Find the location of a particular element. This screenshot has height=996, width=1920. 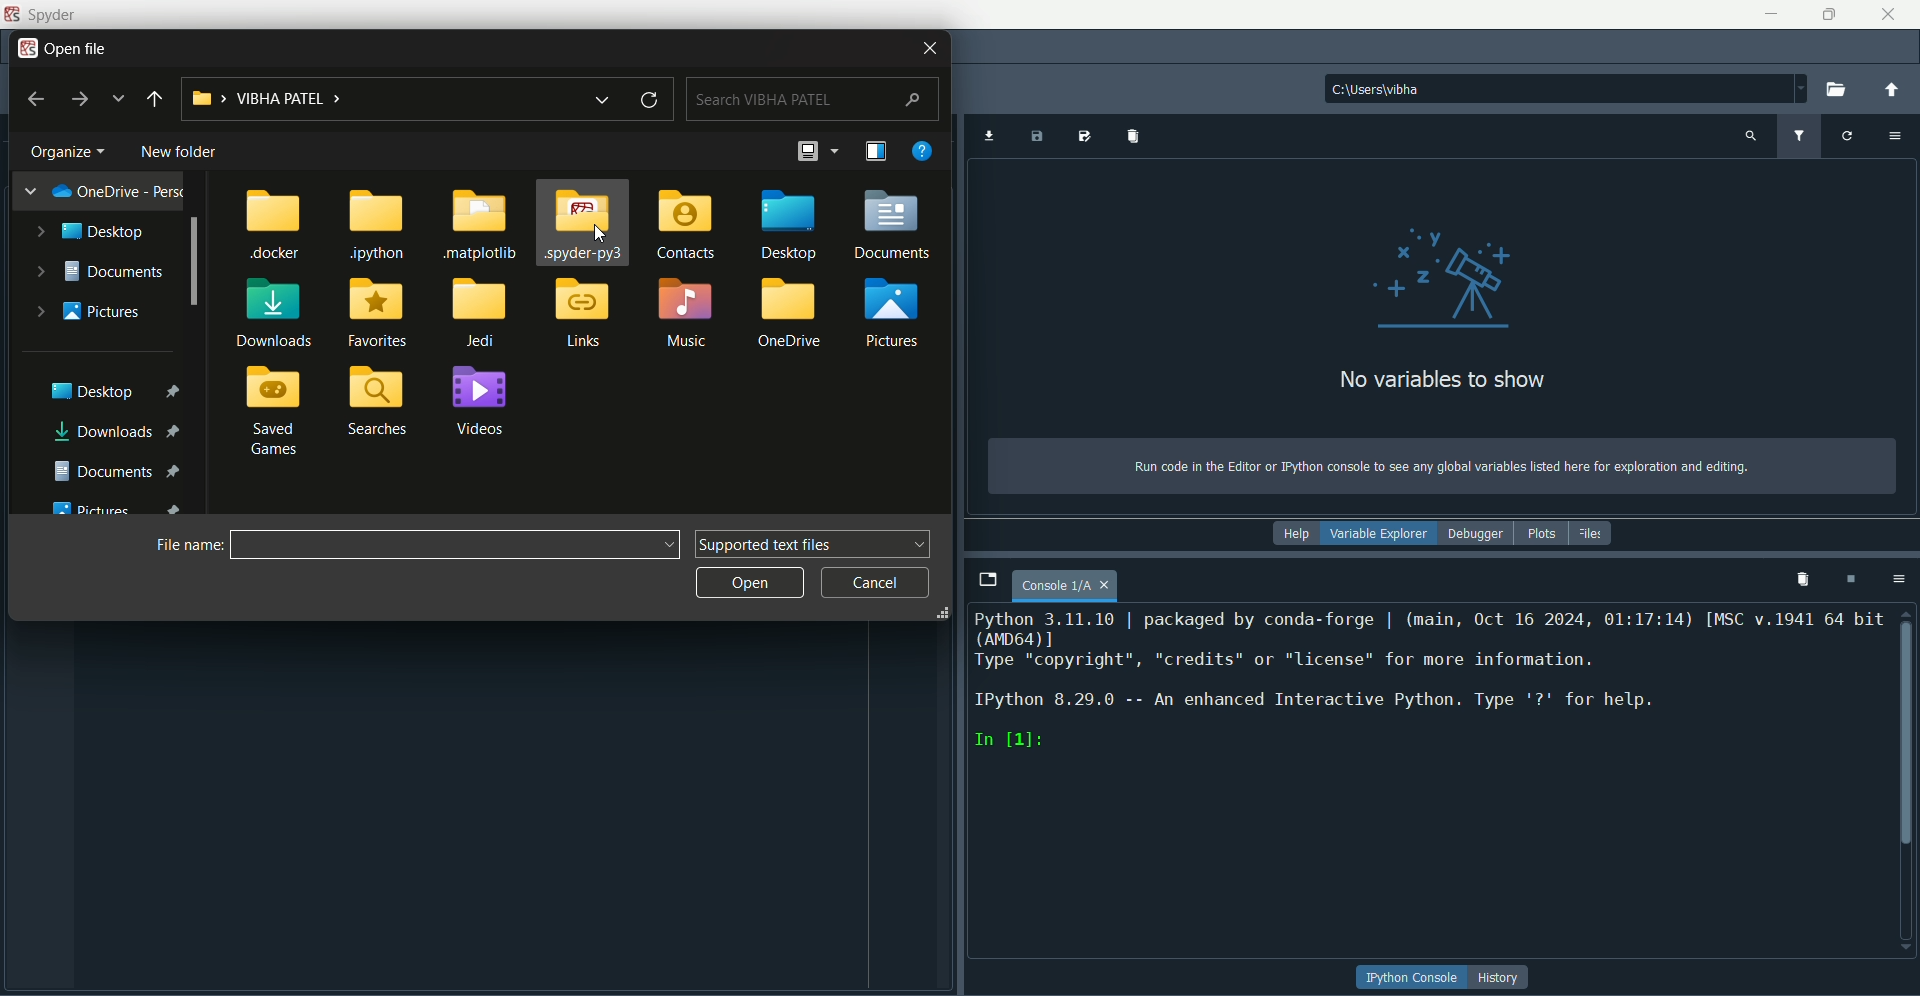

text is located at coordinates (1439, 467).